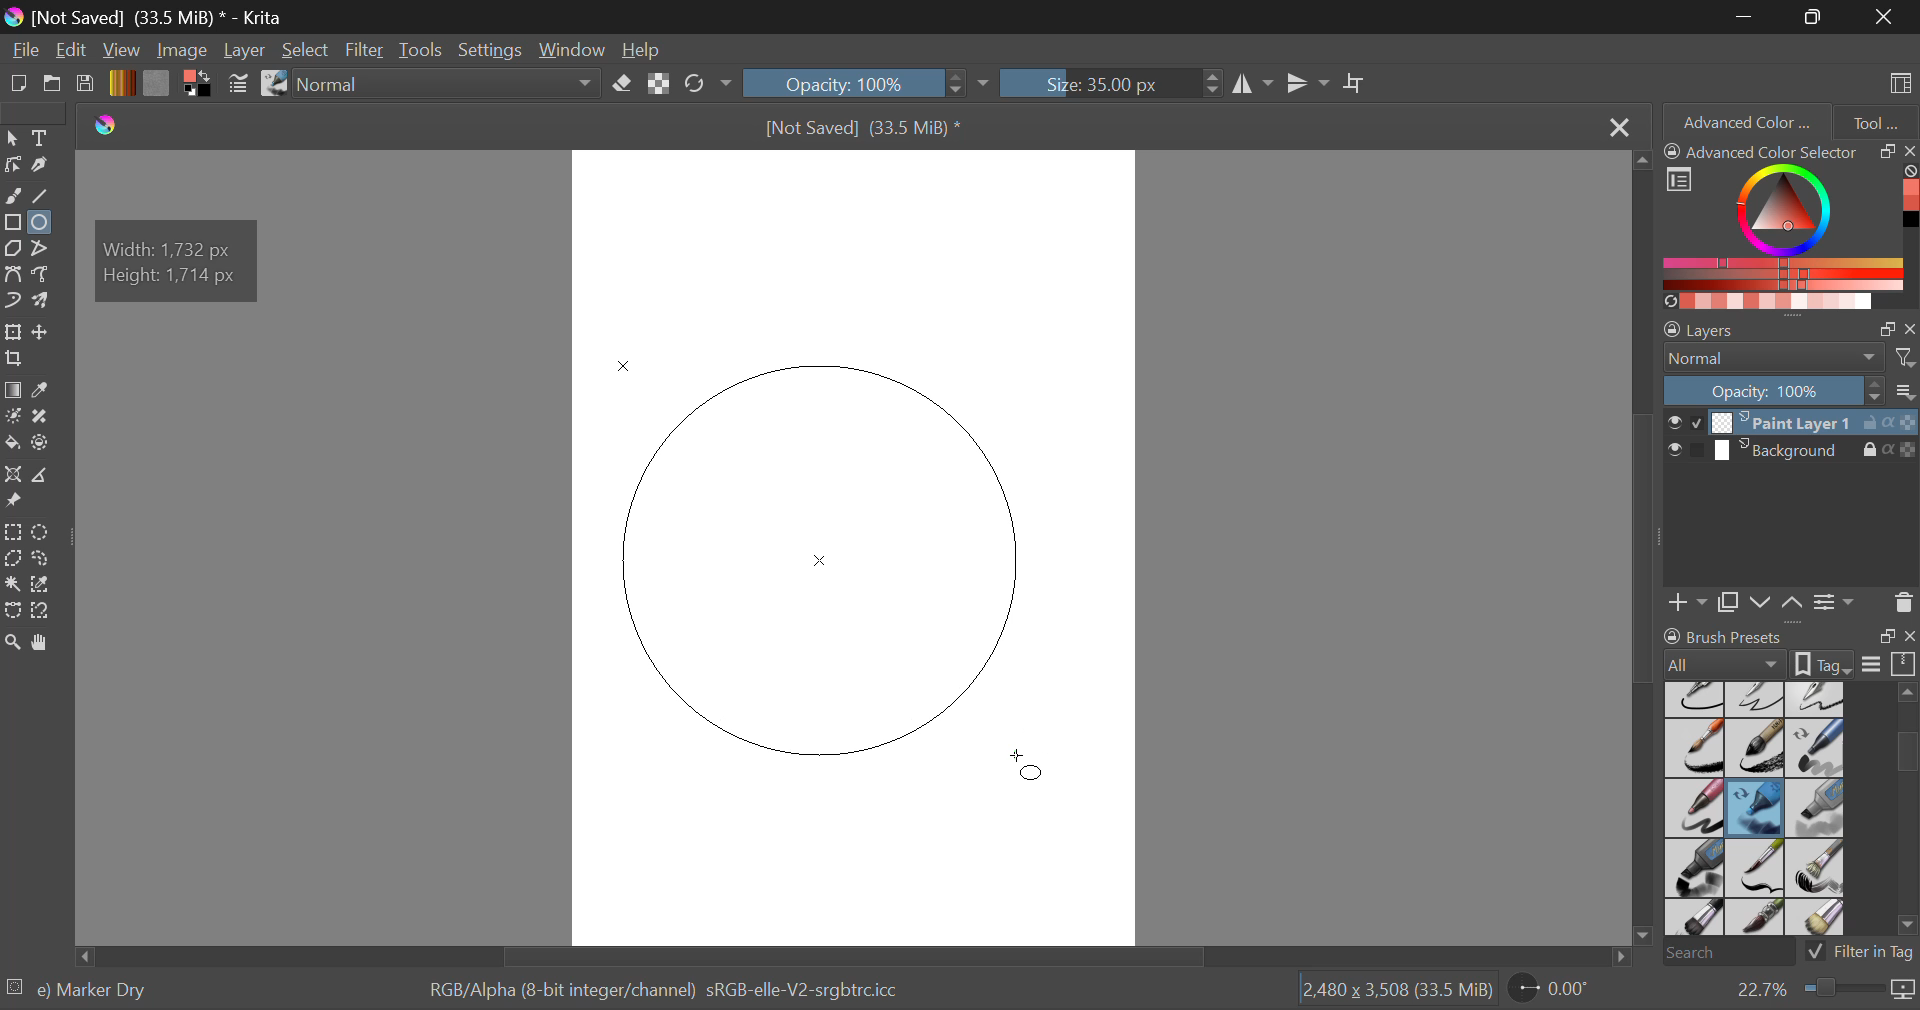 Image resolution: width=1920 pixels, height=1010 pixels. What do you see at coordinates (833, 564) in the screenshot?
I see `Mock Shape Generated ` at bounding box center [833, 564].